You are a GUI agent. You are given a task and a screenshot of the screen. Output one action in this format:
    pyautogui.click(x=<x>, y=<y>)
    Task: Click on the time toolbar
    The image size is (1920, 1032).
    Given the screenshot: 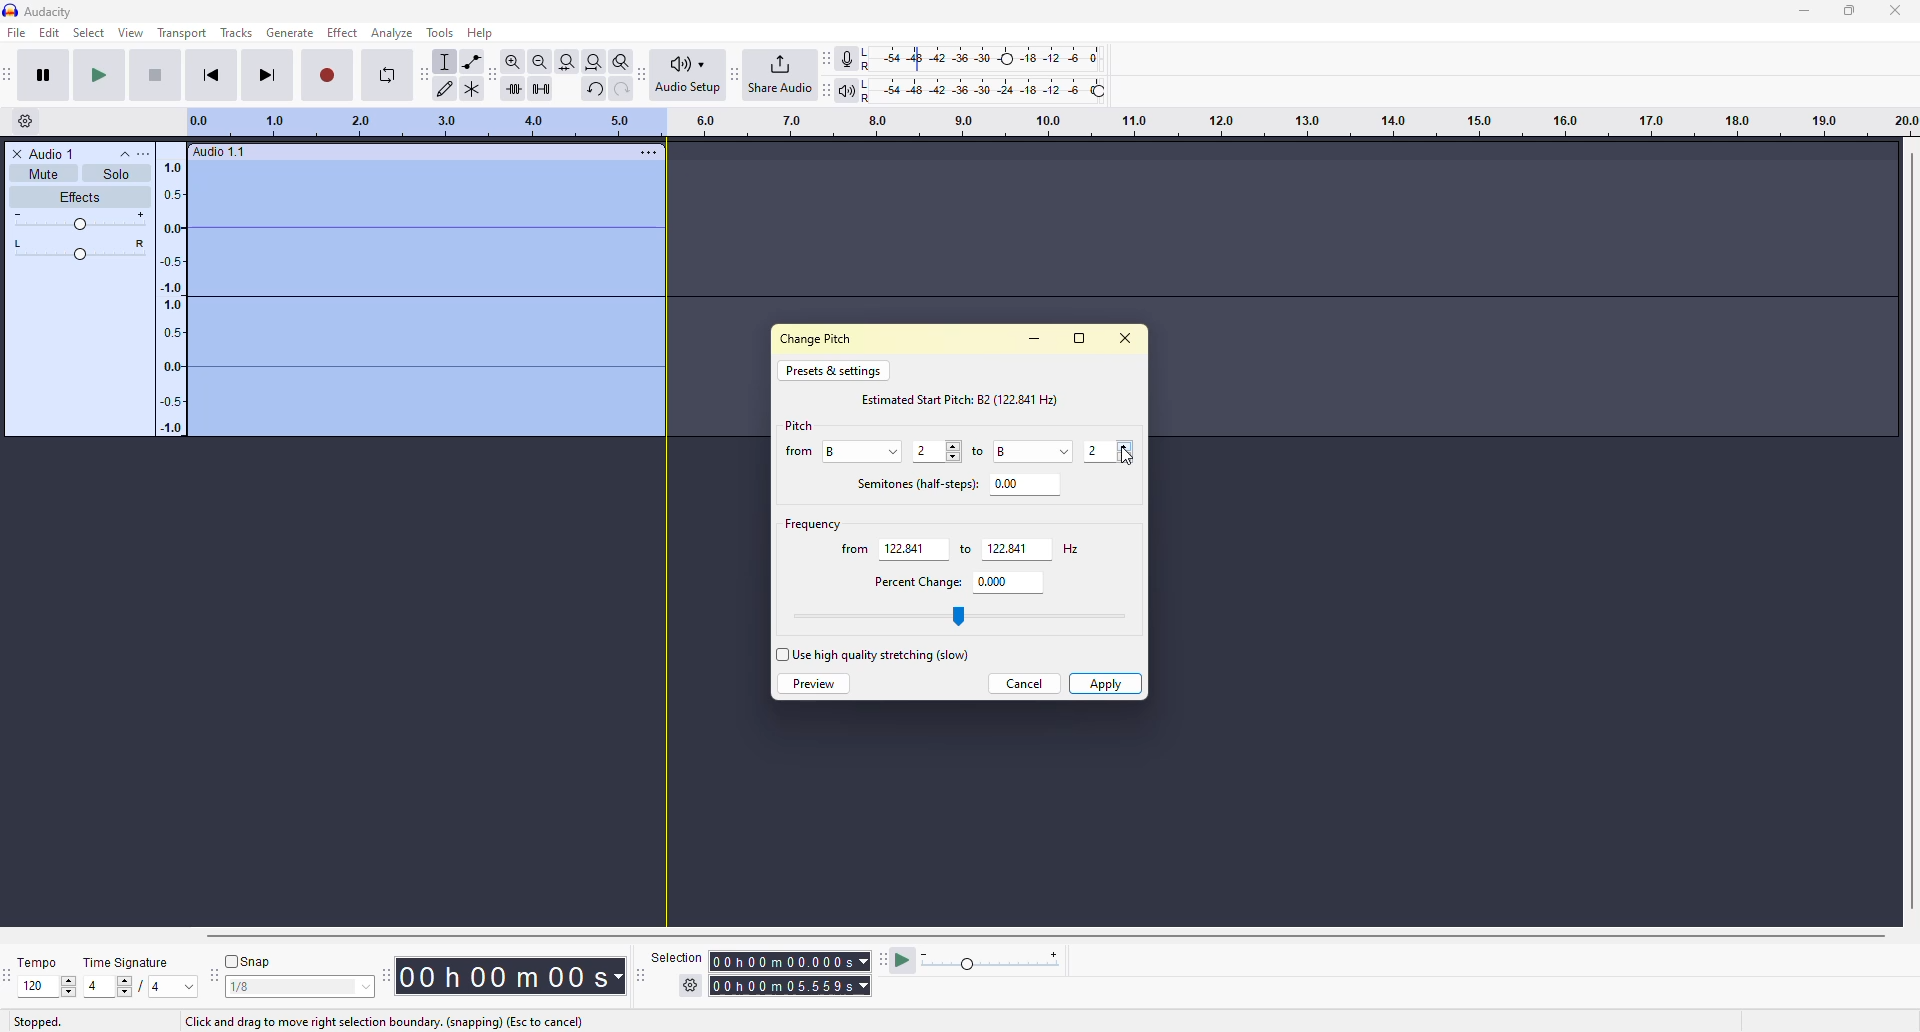 What is the action you would take?
    pyautogui.click(x=390, y=973)
    